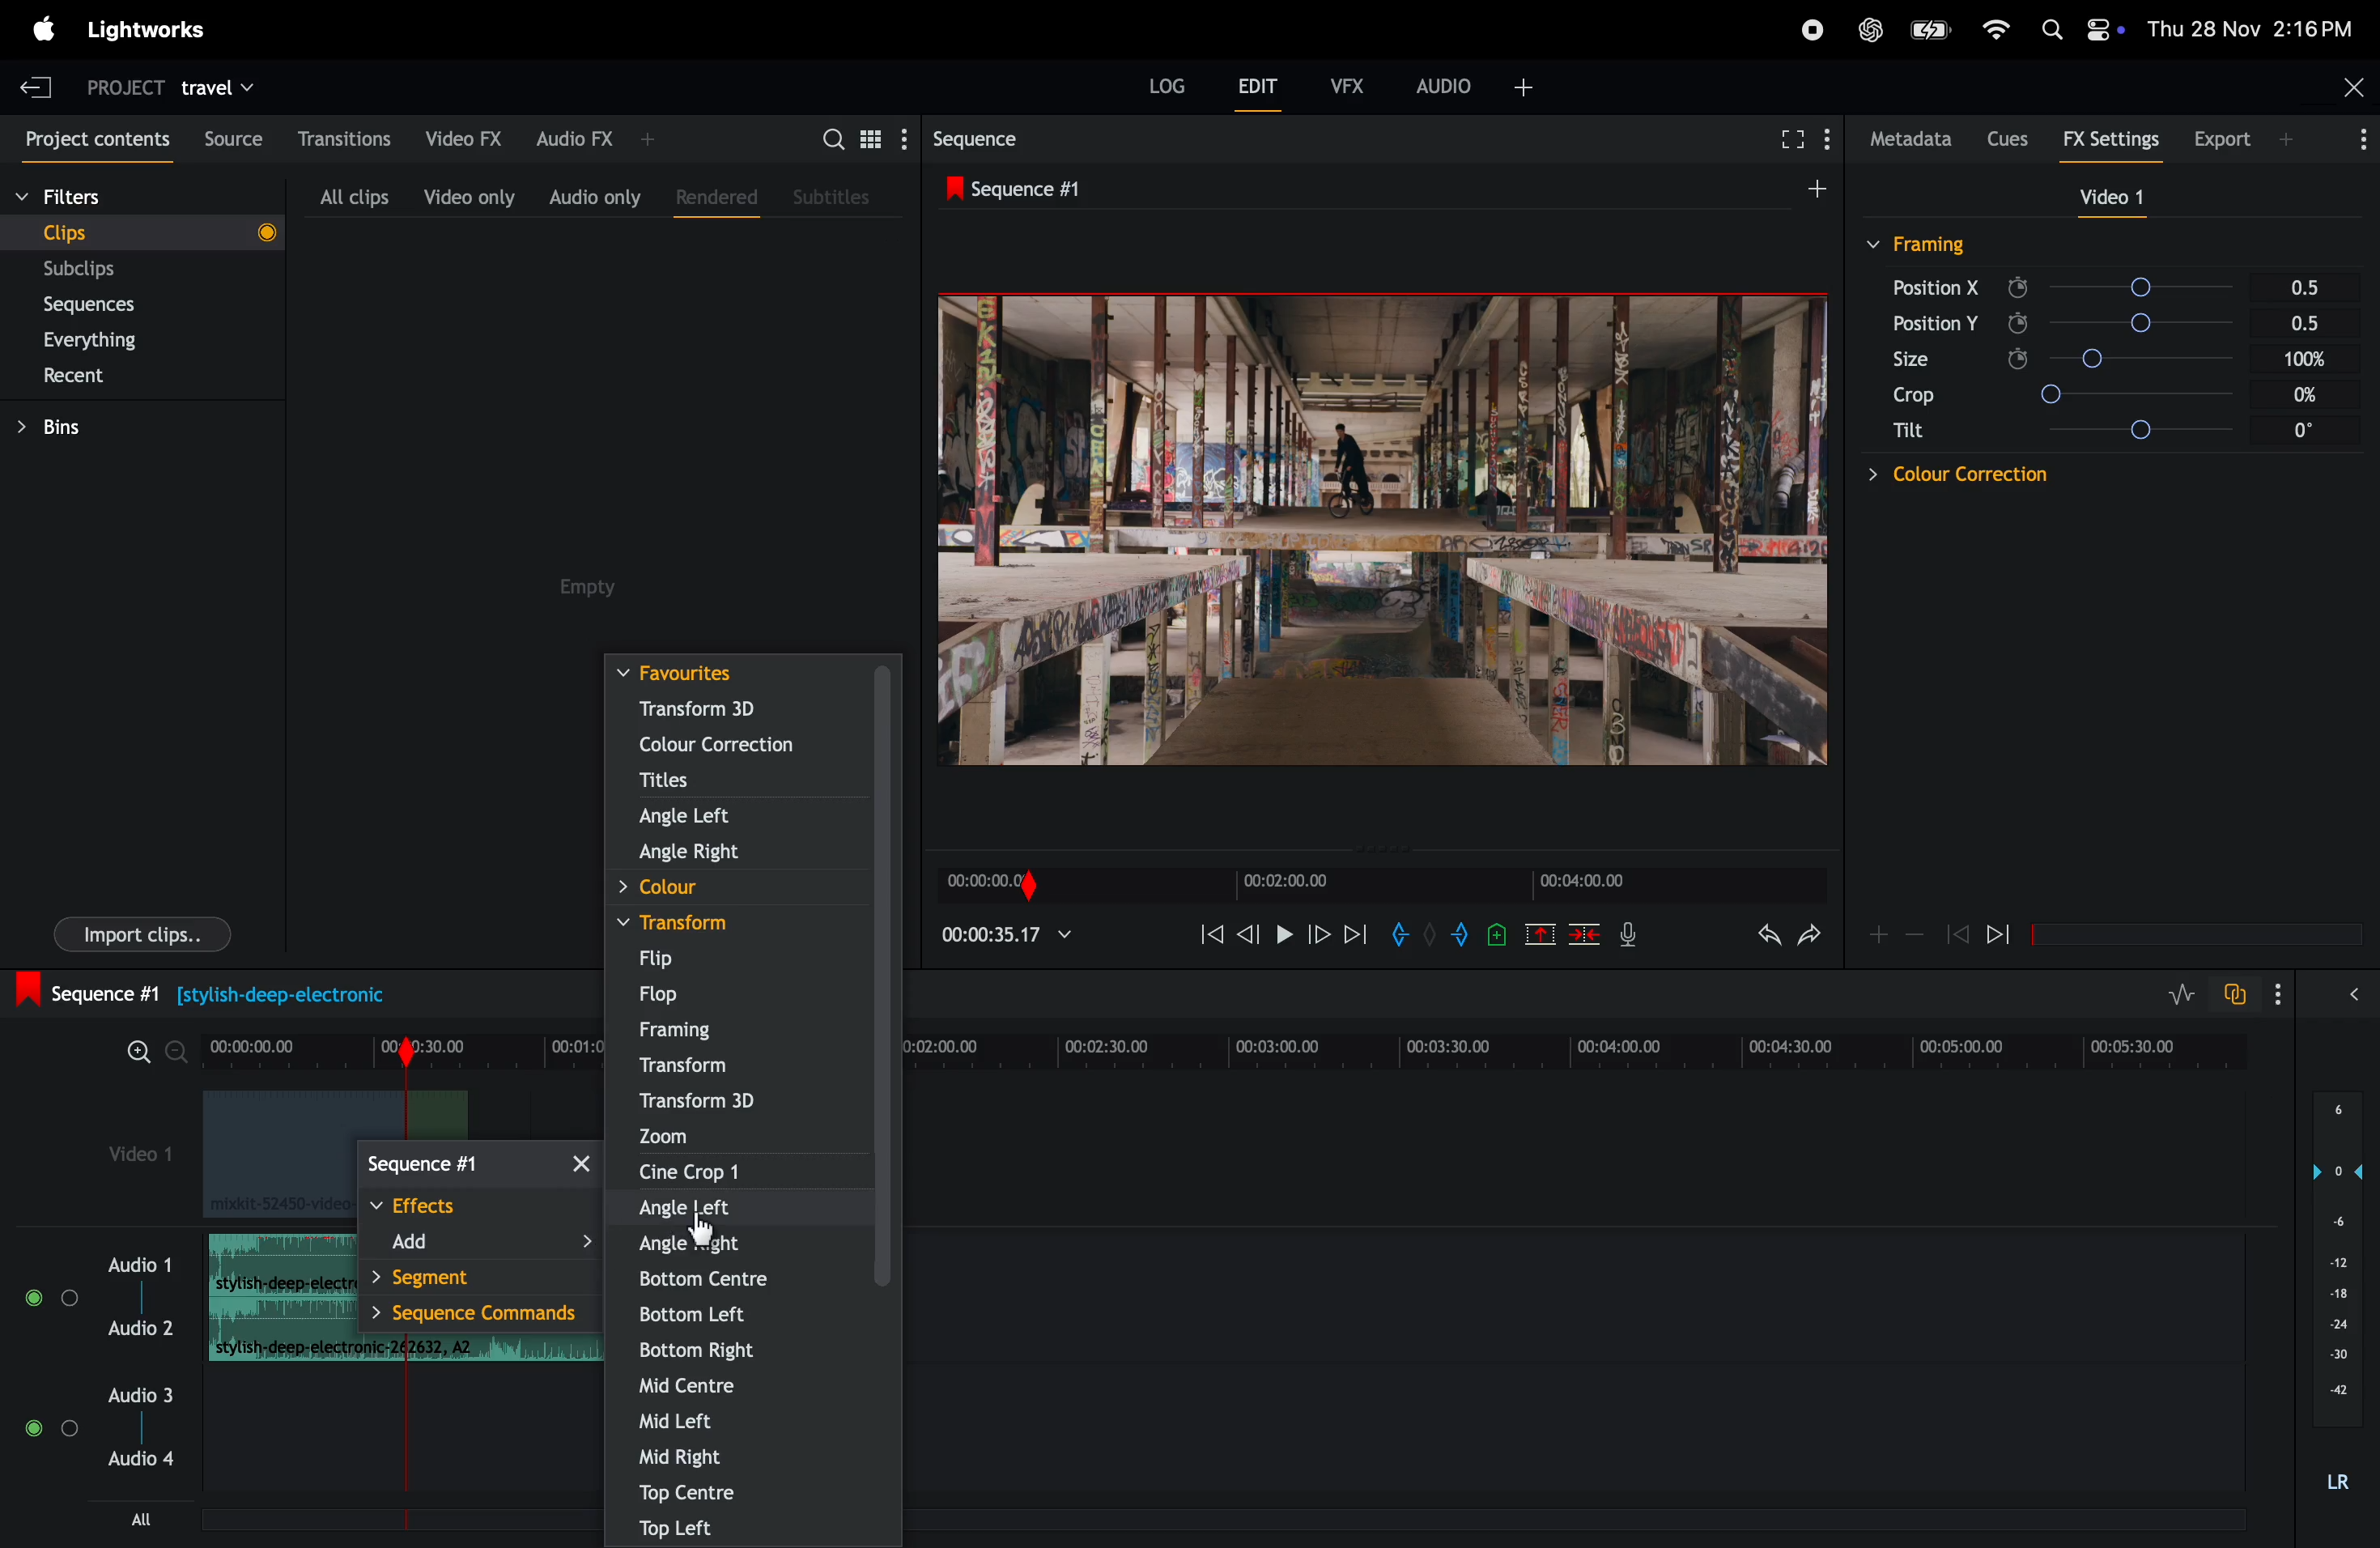 This screenshot has height=1548, width=2380. Describe the element at coordinates (2334, 1303) in the screenshot. I see `pitch level` at that location.